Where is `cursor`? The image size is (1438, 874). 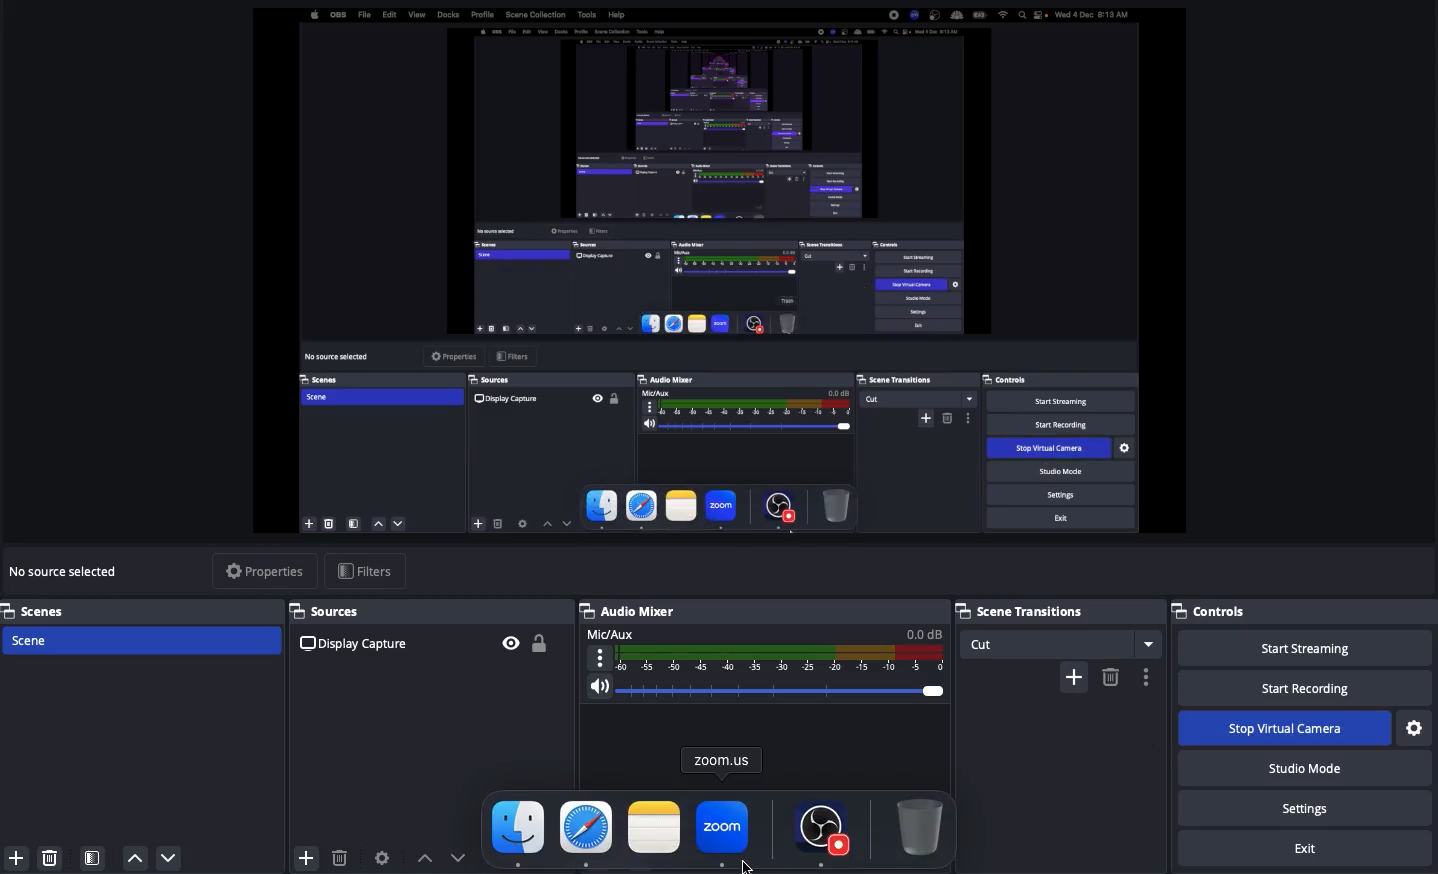
cursor is located at coordinates (753, 855).